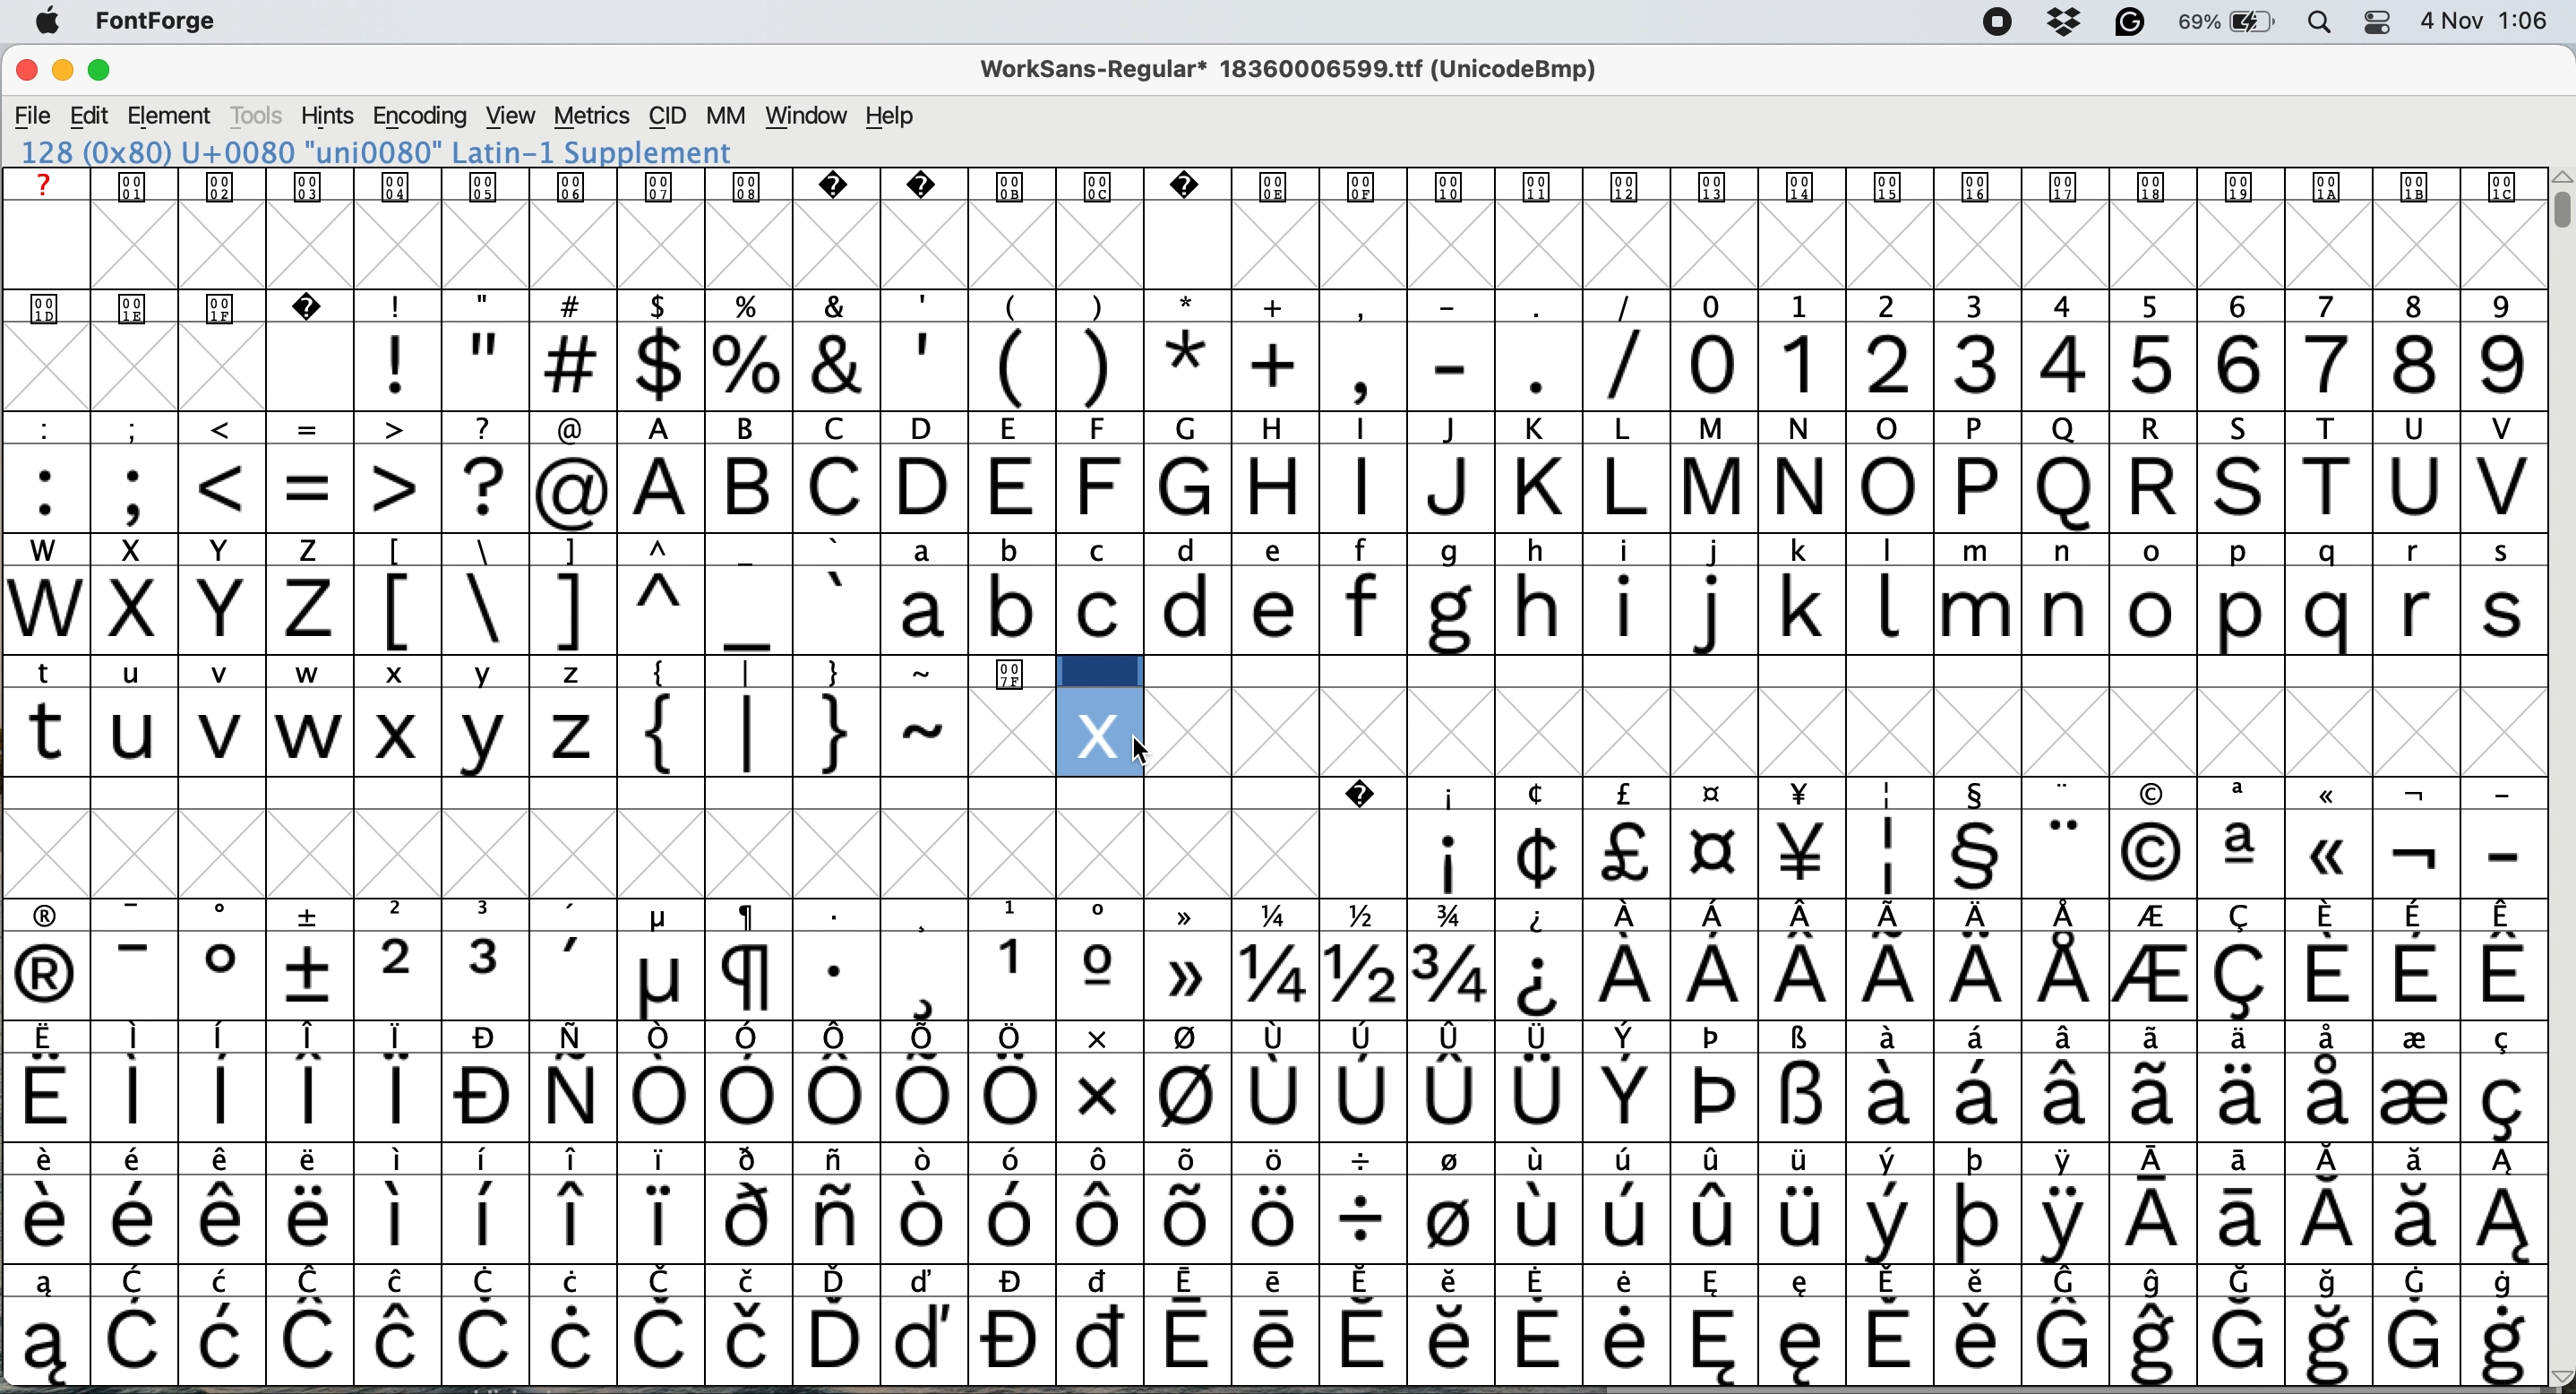  What do you see at coordinates (1275, 791) in the screenshot?
I see `SPECIAL CHARACTERS` at bounding box center [1275, 791].